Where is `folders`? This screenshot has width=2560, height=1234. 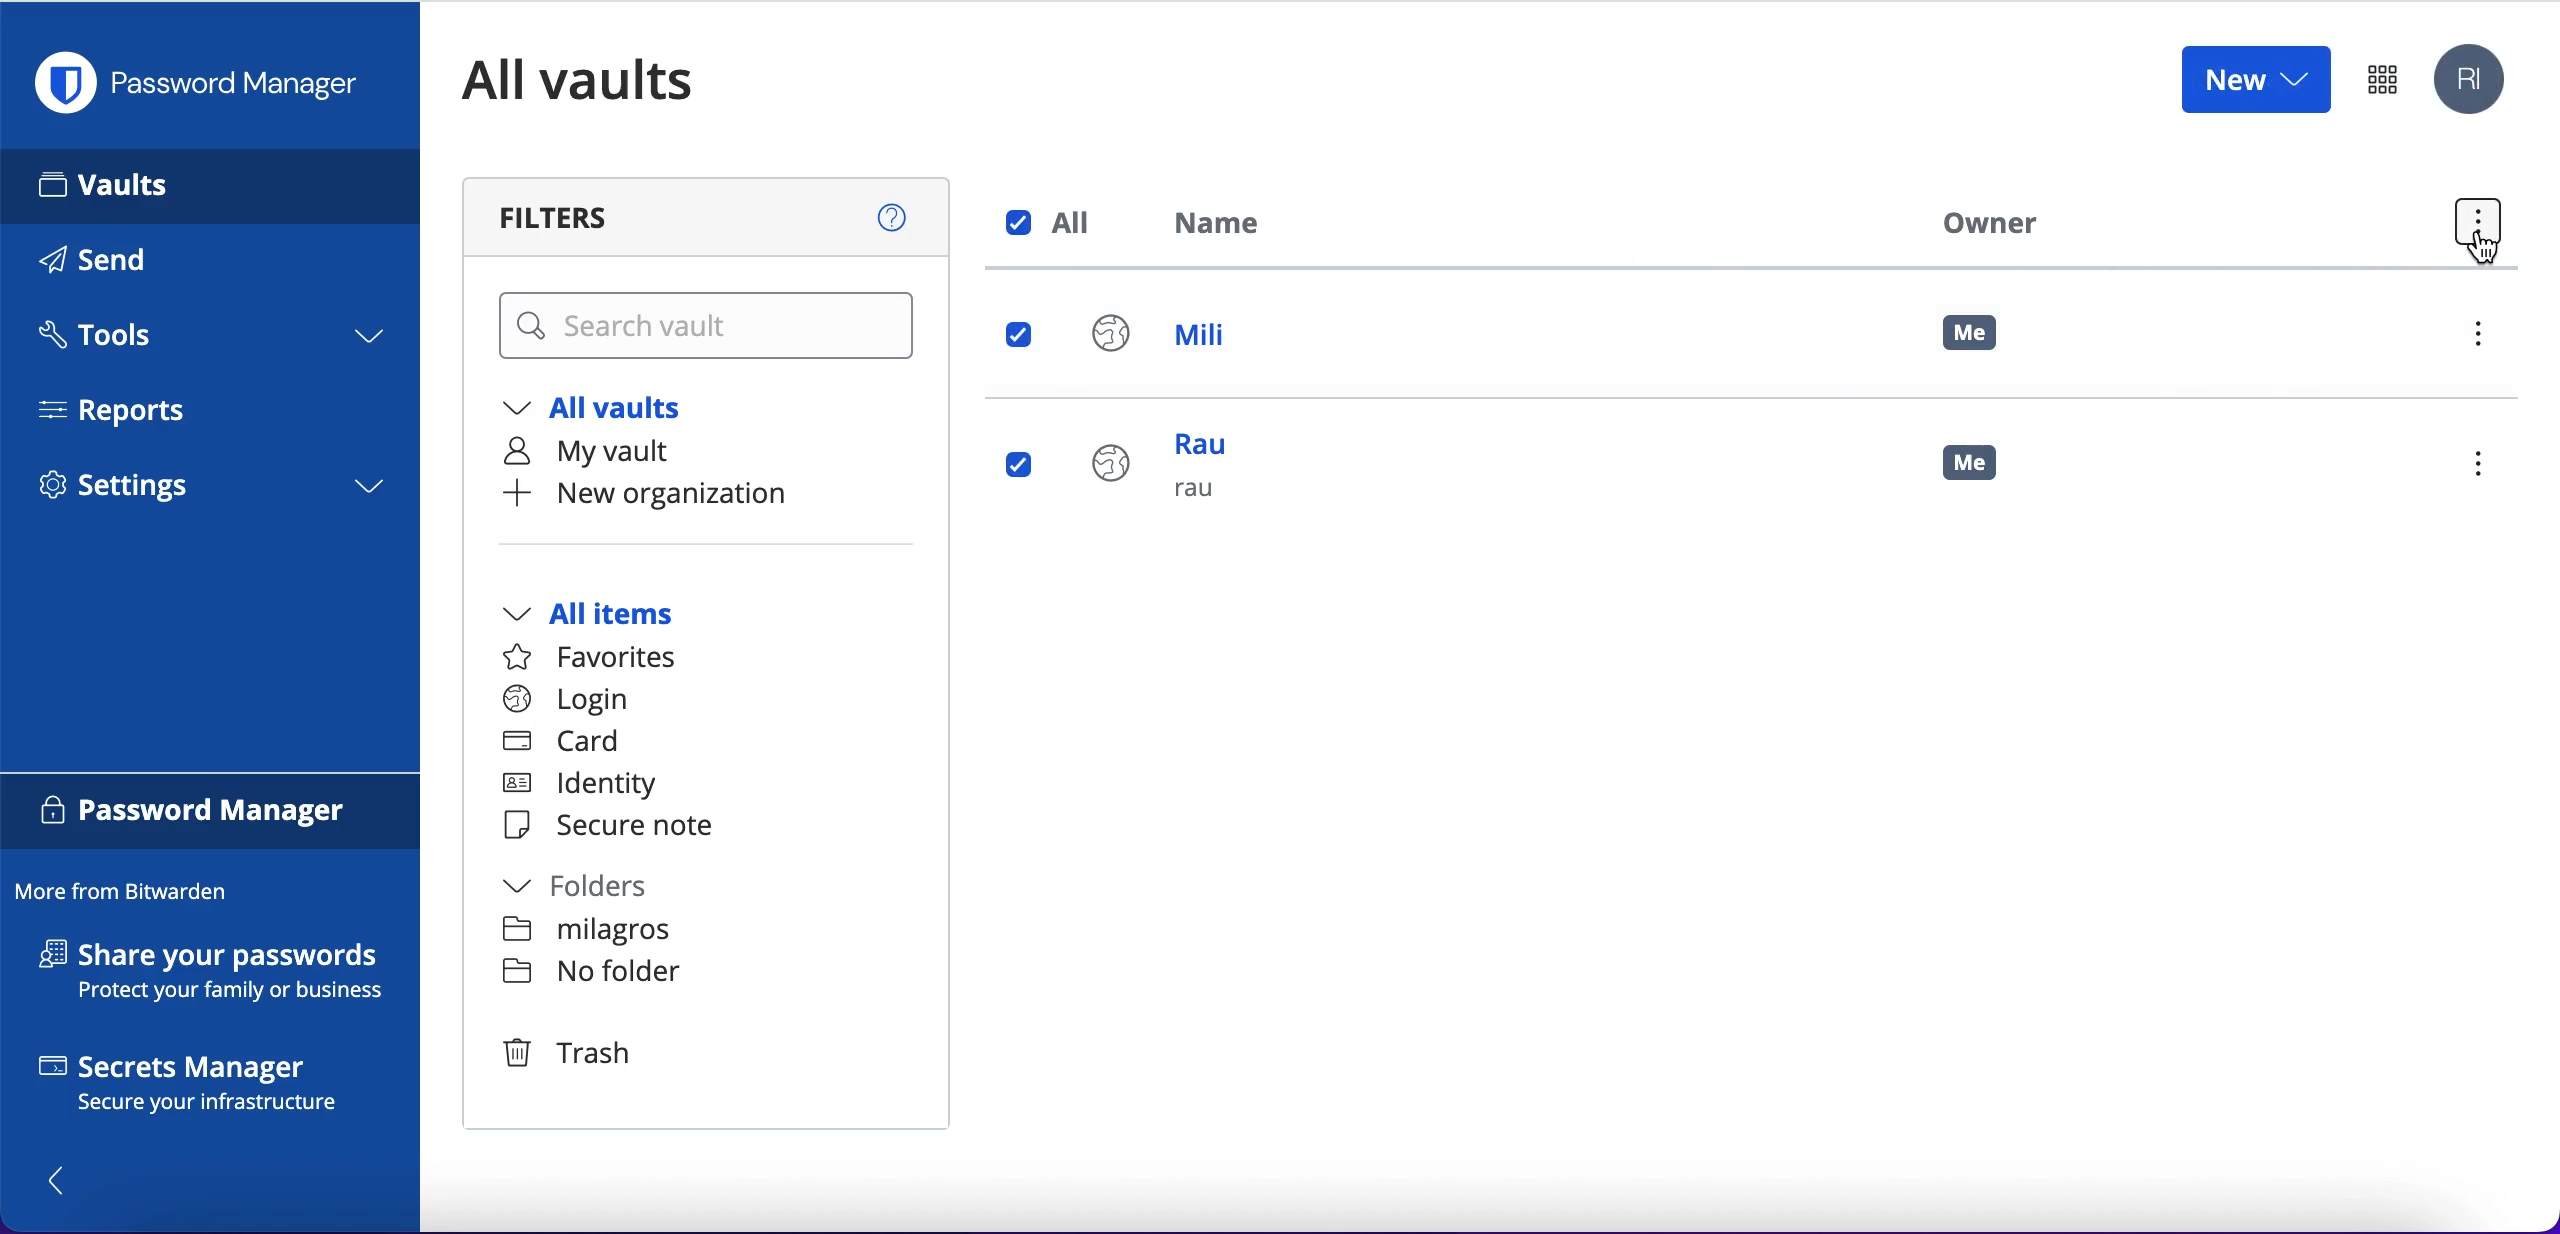
folders is located at coordinates (597, 889).